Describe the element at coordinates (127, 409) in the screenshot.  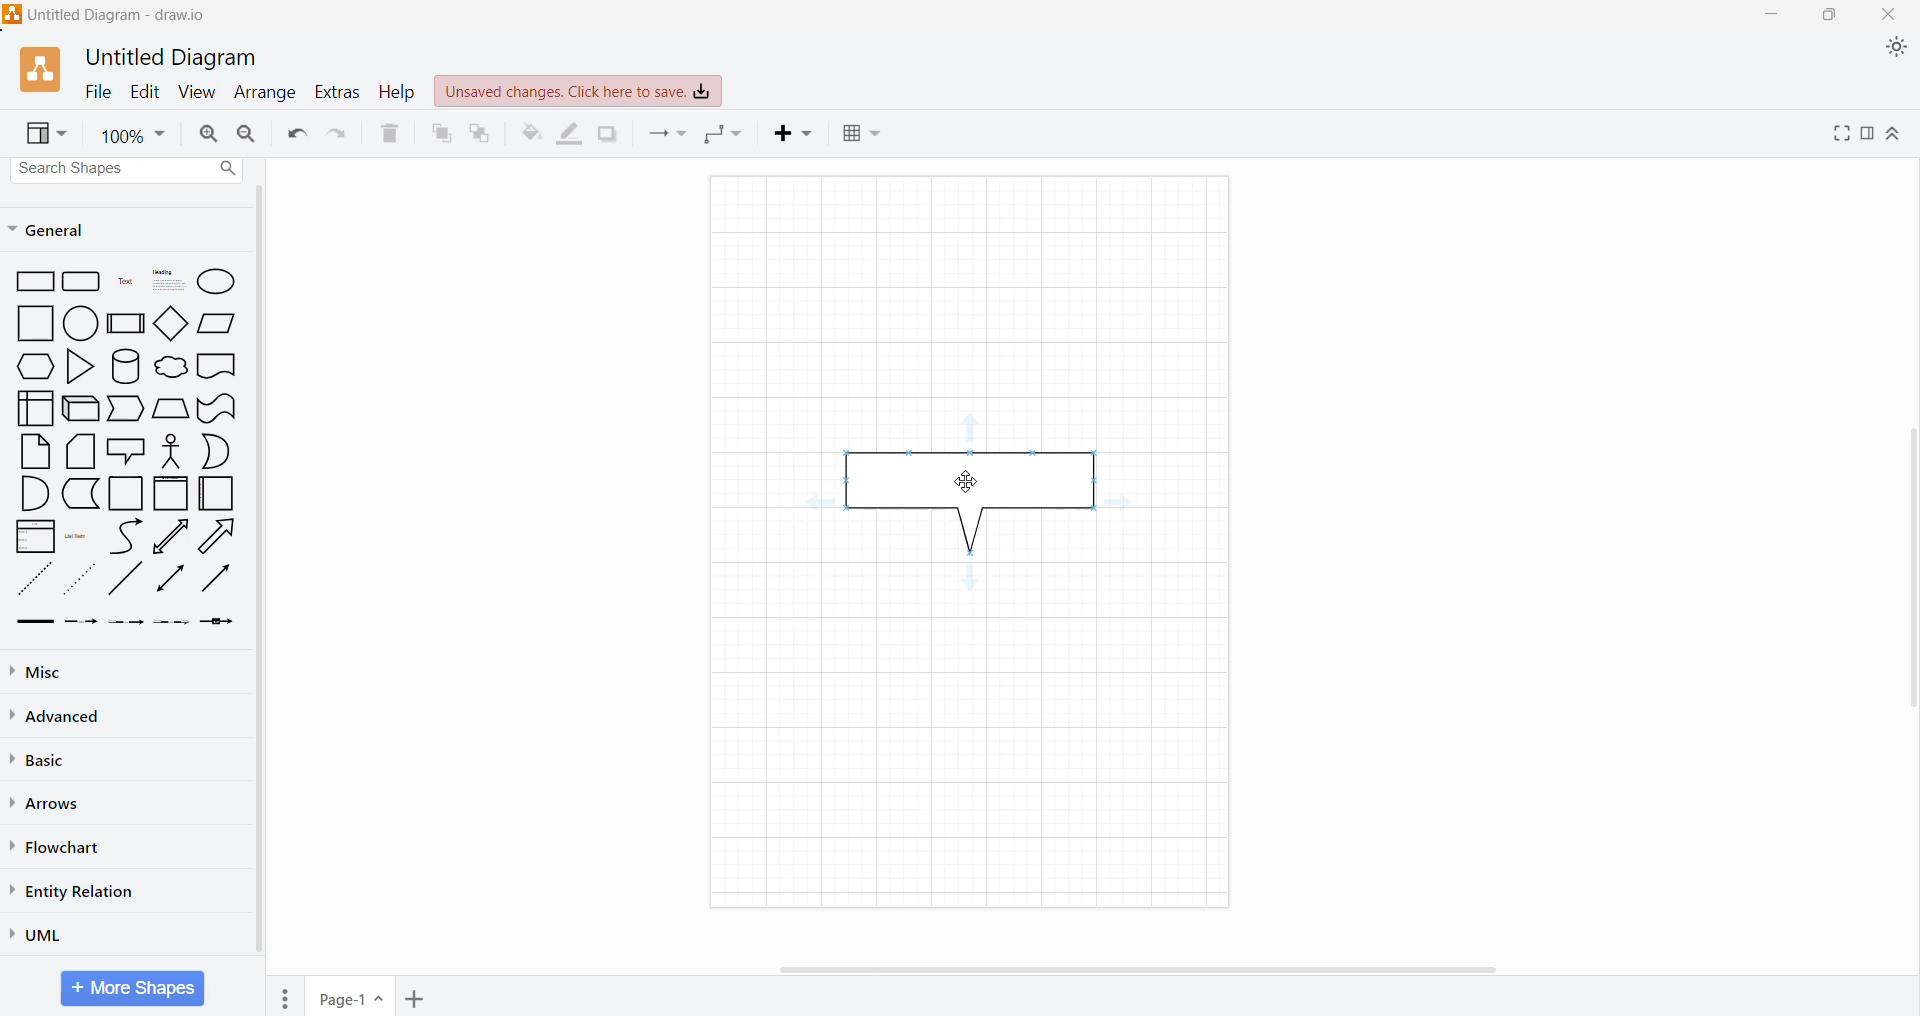
I see `Trapezoid ` at that location.